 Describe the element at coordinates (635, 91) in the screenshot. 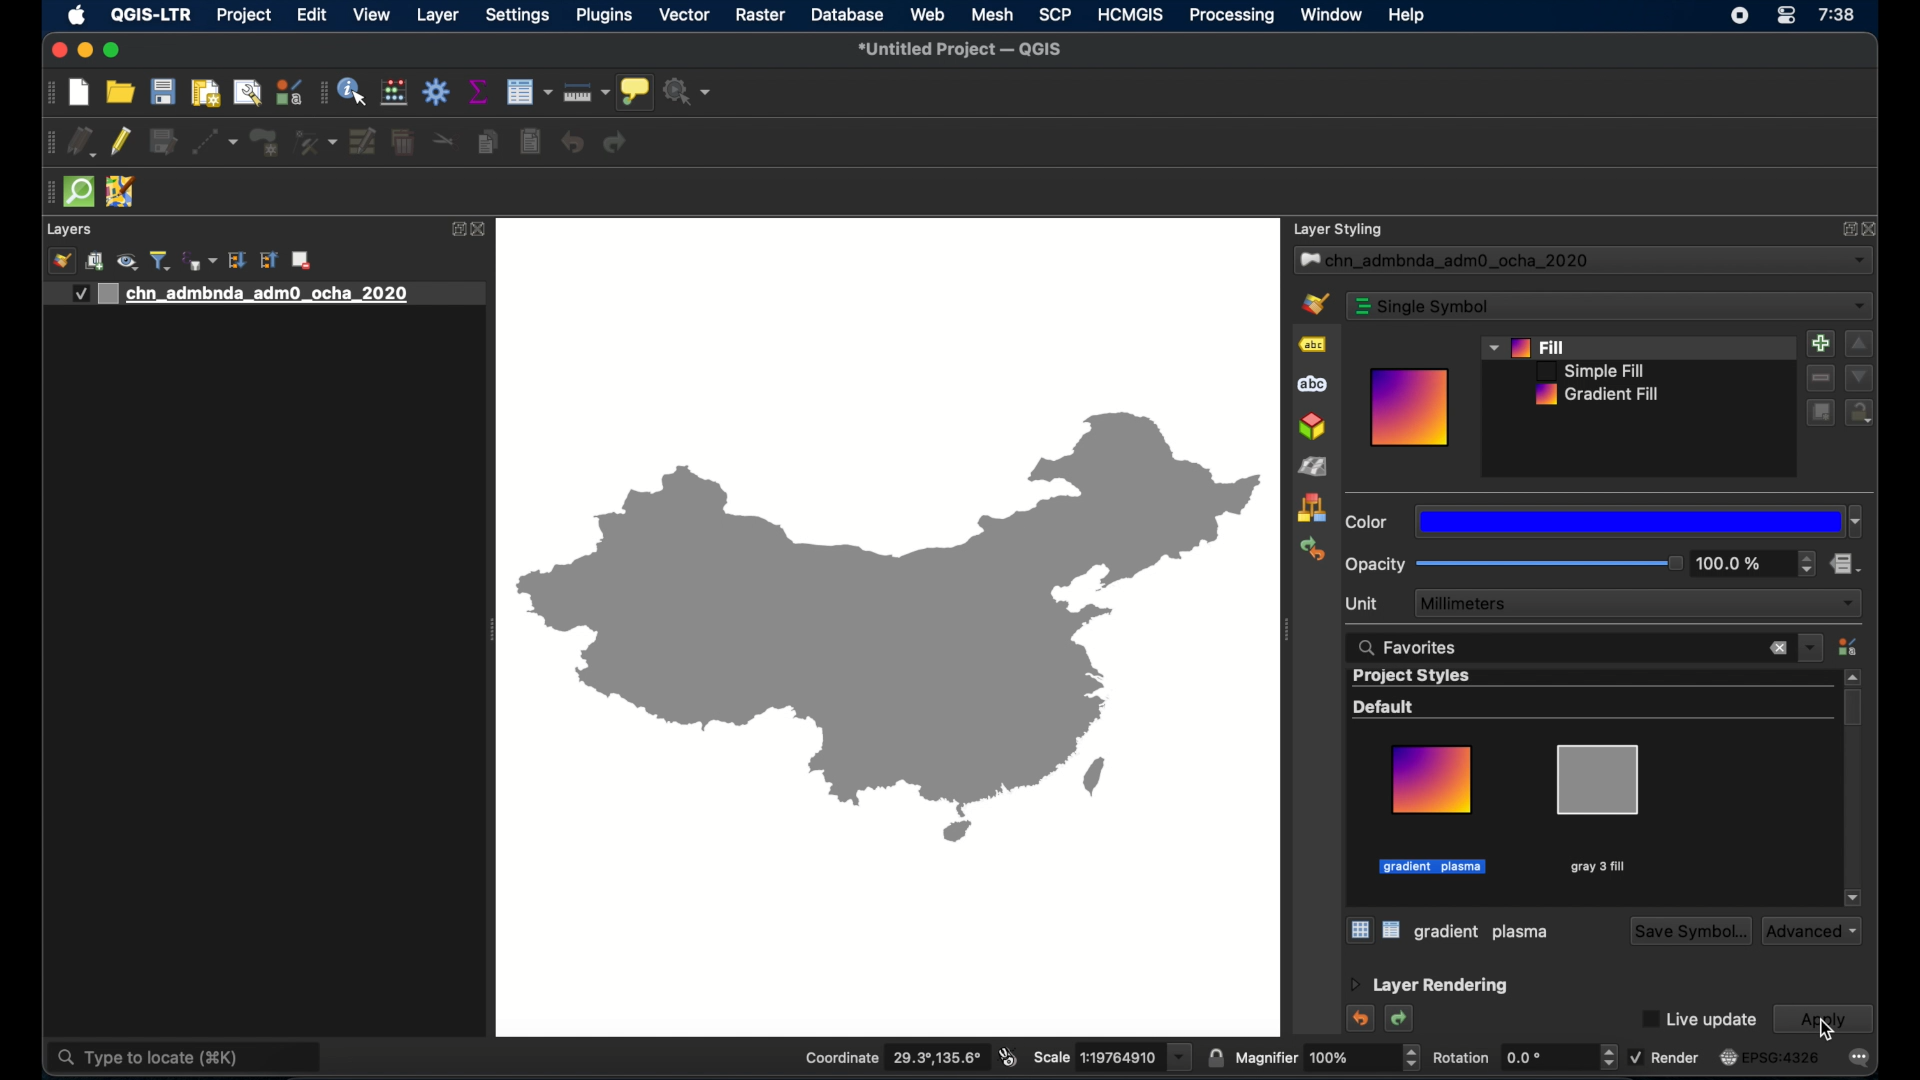

I see `show map tips` at that location.